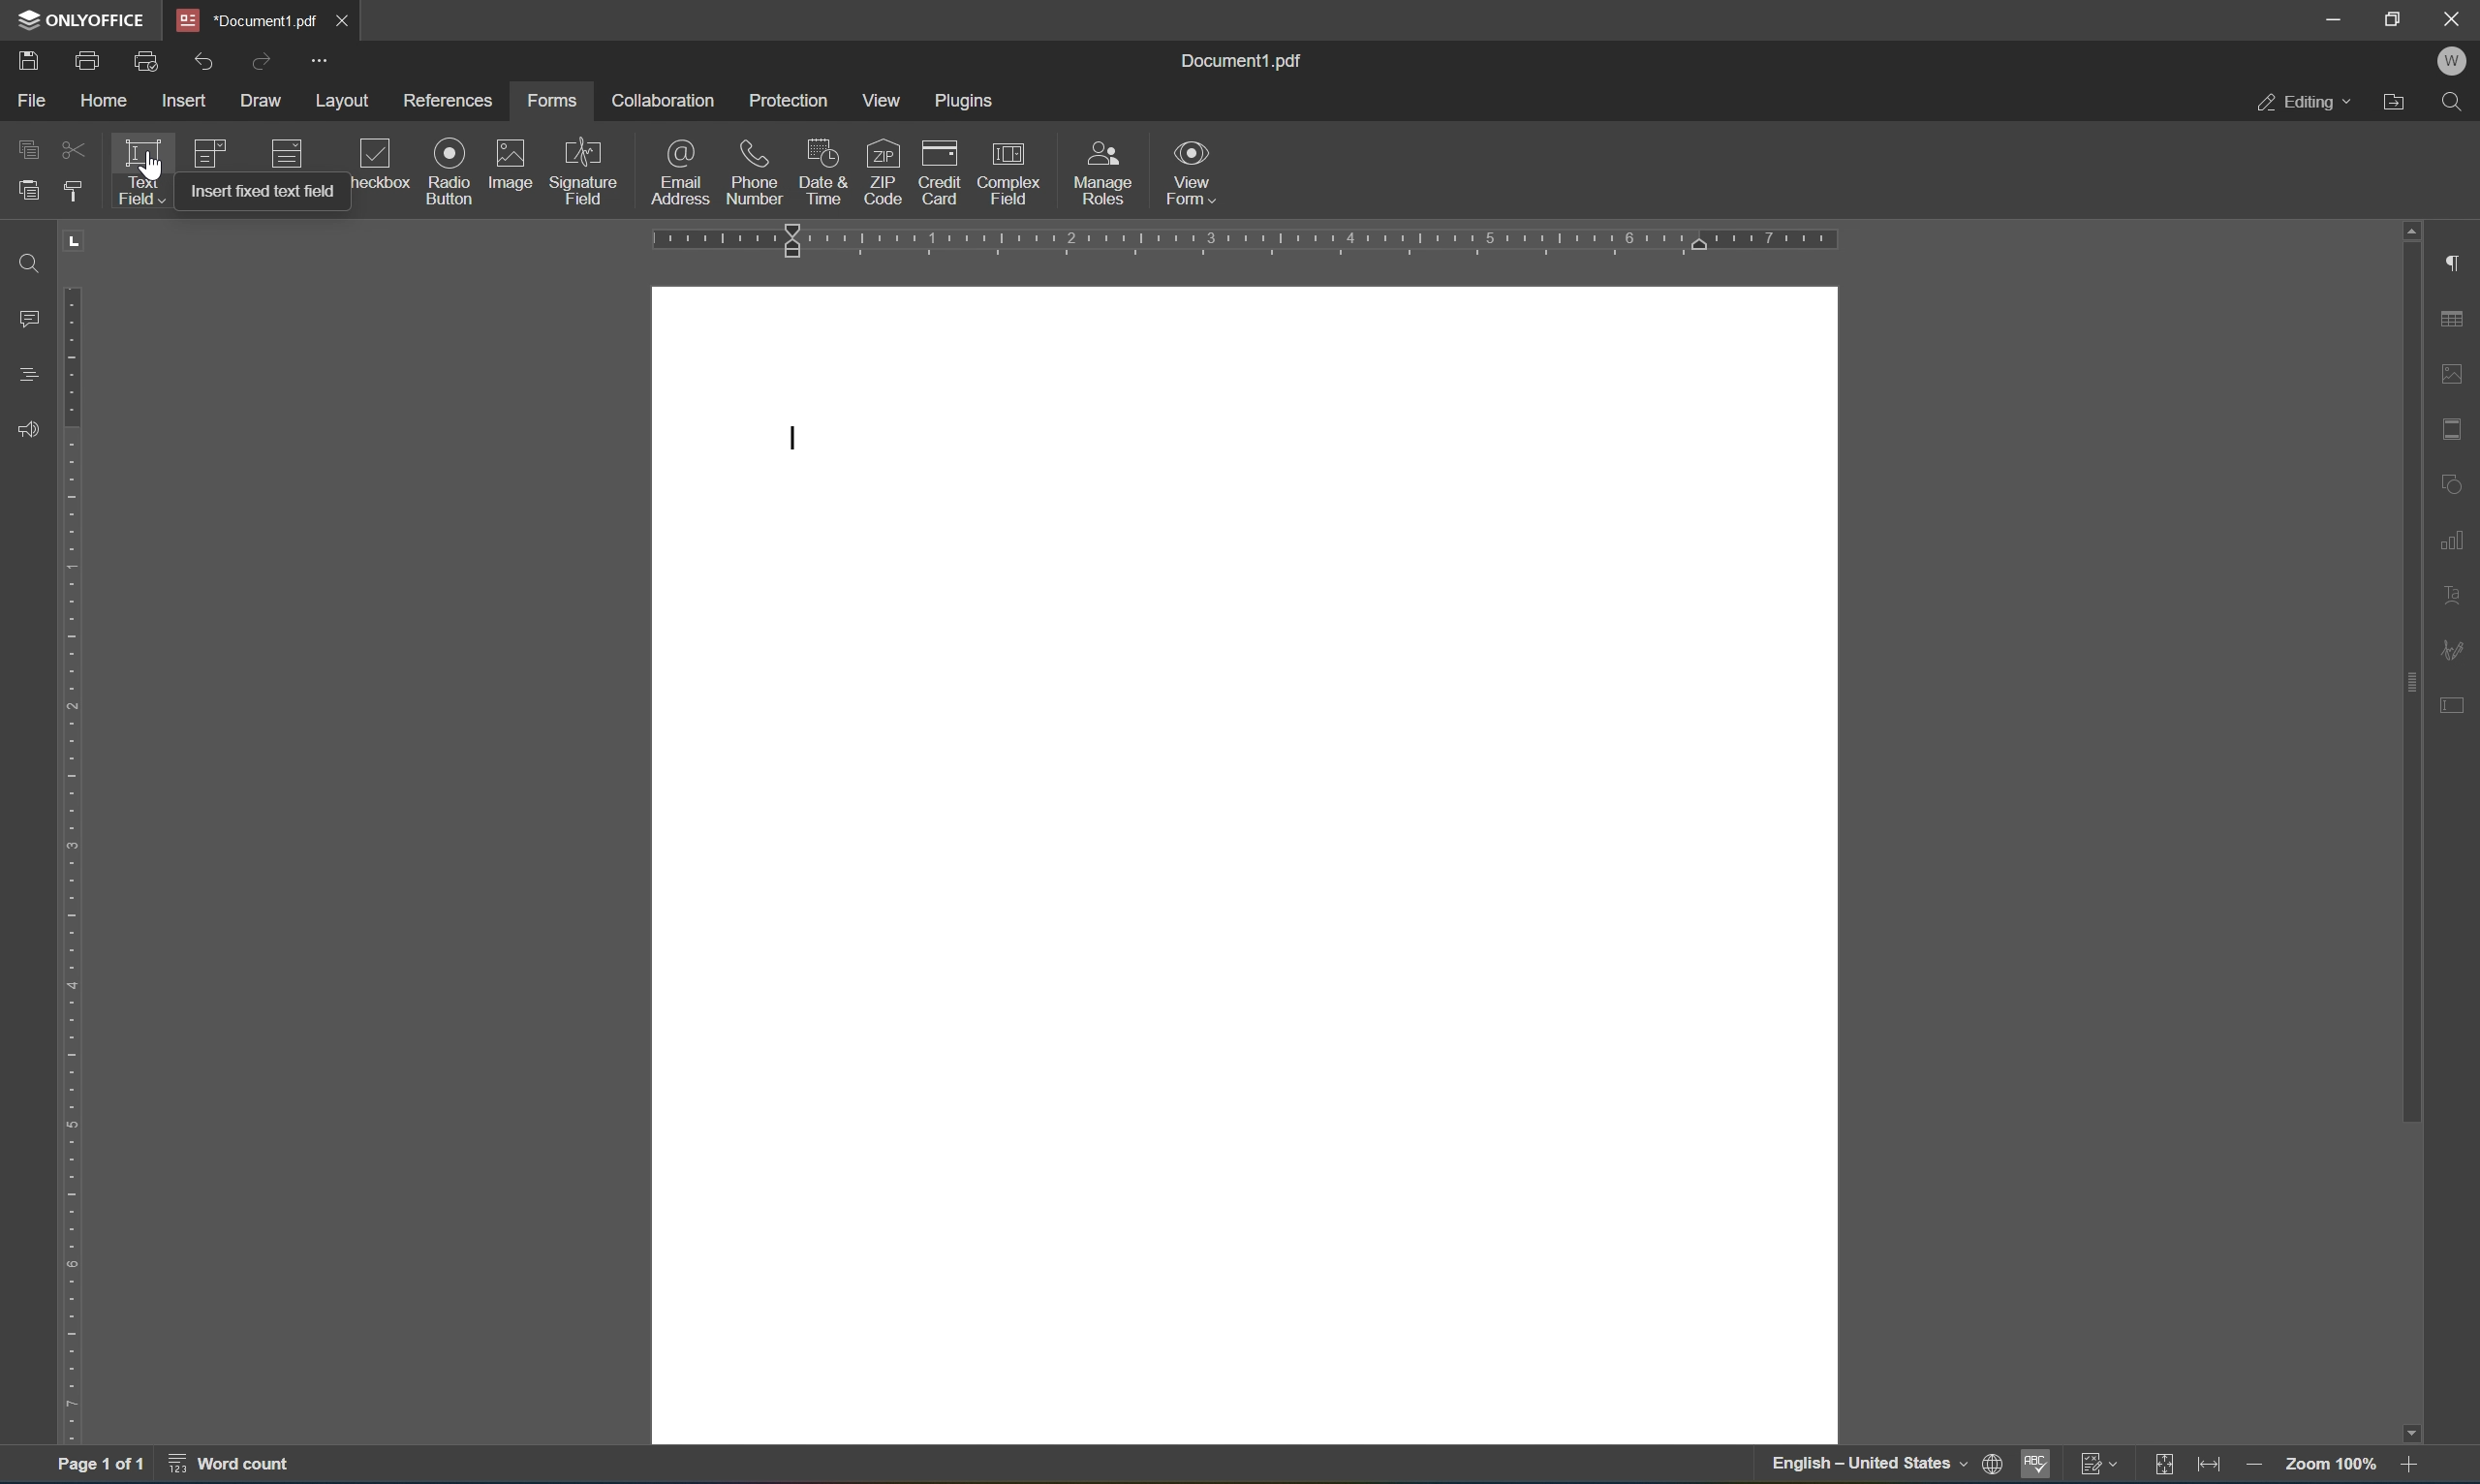  I want to click on header and footer settings, so click(2458, 428).